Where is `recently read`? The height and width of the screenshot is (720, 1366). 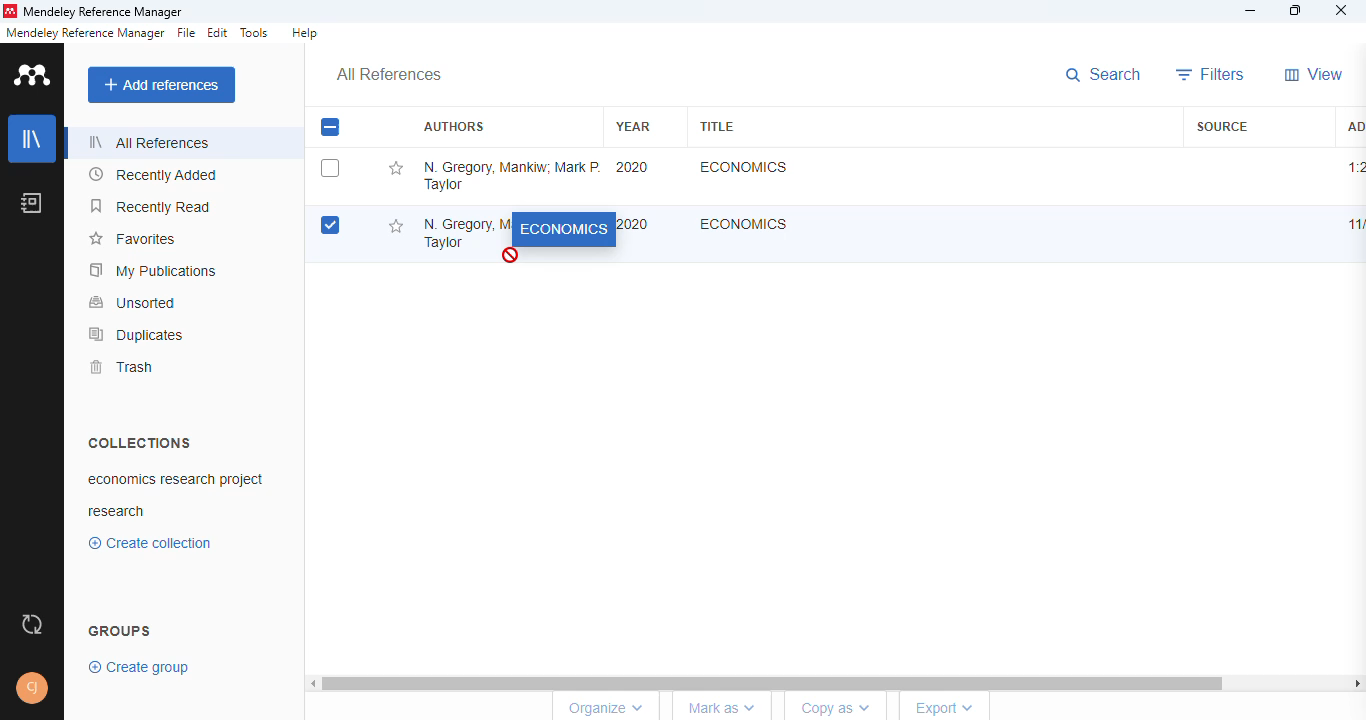
recently read is located at coordinates (152, 206).